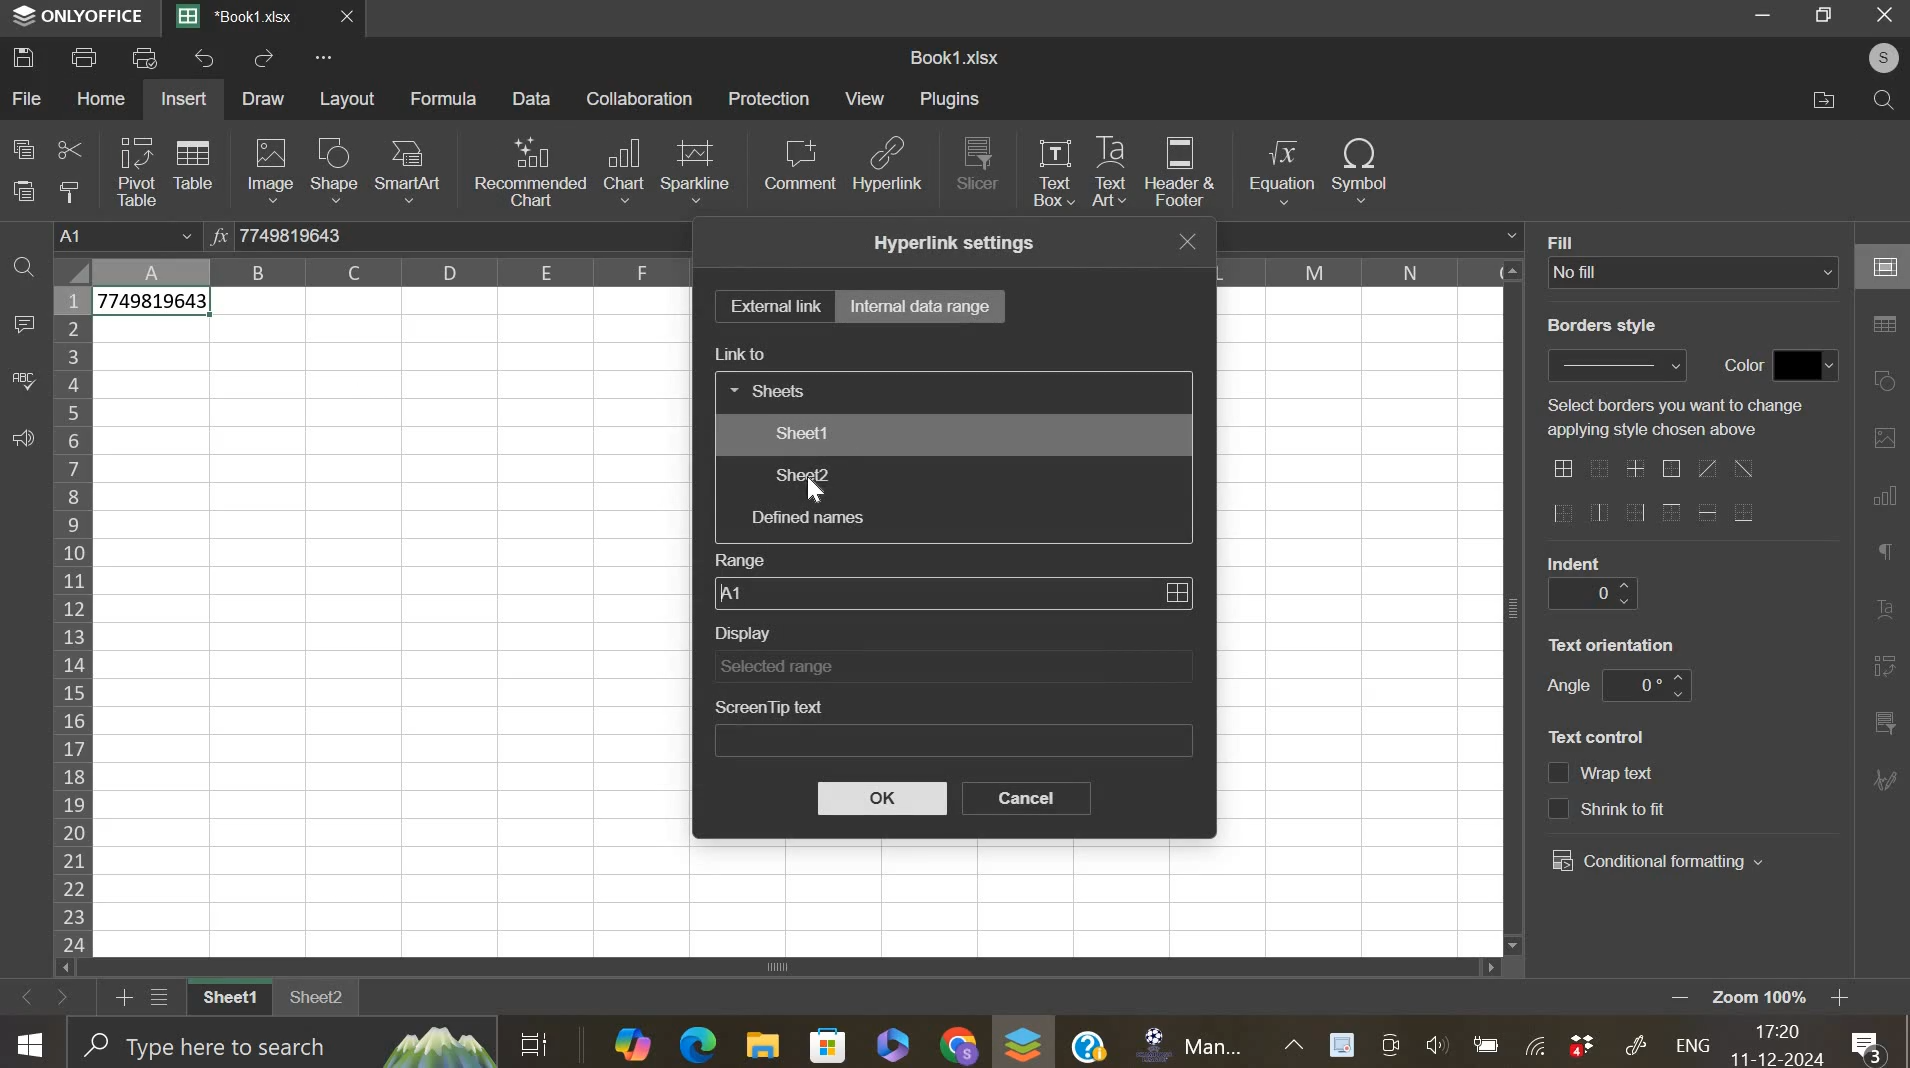 Image resolution: width=1910 pixels, height=1068 pixels. What do you see at coordinates (28, 98) in the screenshot?
I see `file` at bounding box center [28, 98].